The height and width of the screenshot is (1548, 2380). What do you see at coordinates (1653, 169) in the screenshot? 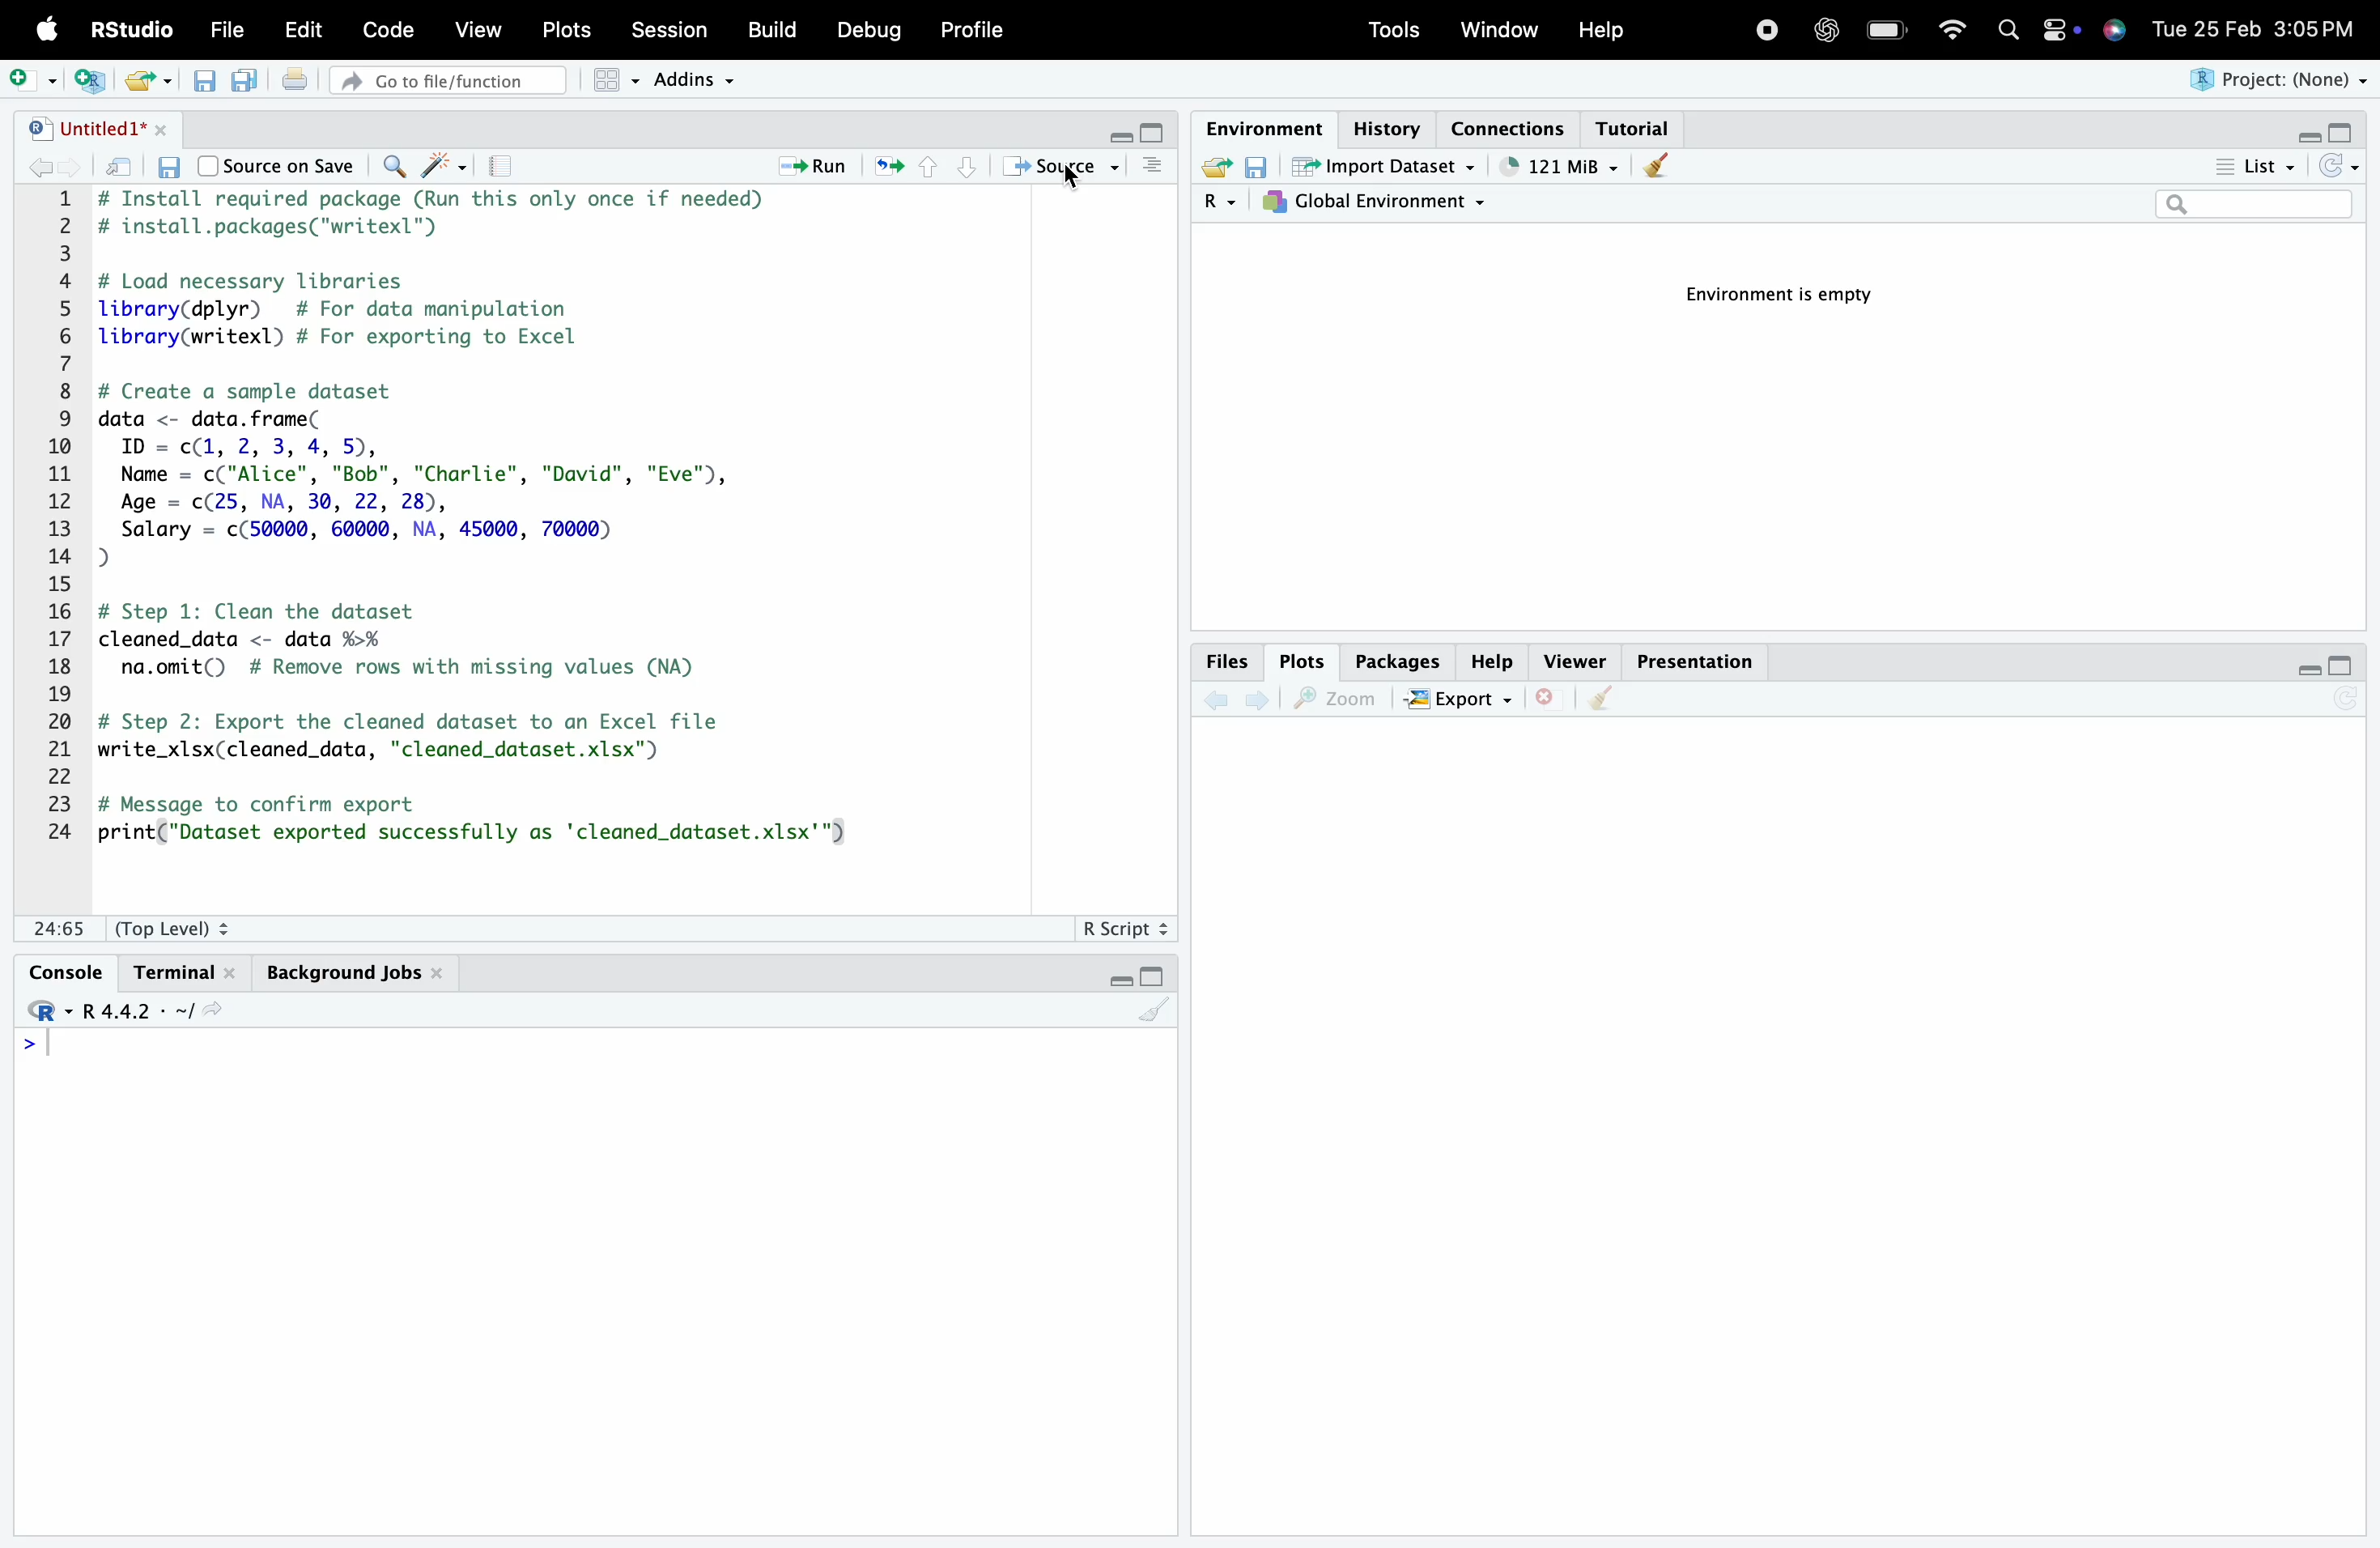
I see `Clear console (Ctrl + L)` at bounding box center [1653, 169].